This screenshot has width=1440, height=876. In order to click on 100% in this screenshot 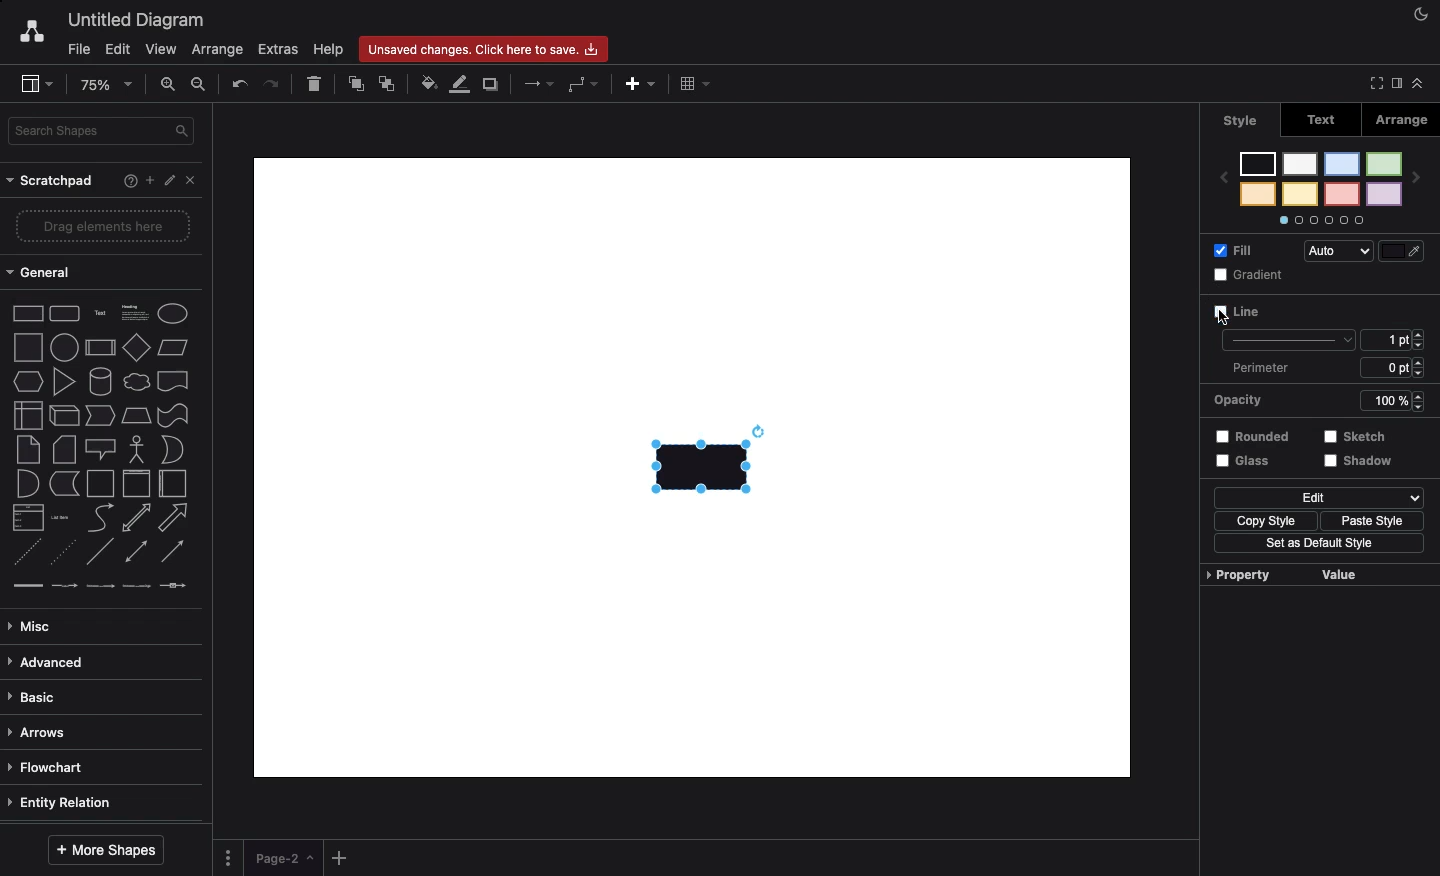, I will do `click(1394, 402)`.